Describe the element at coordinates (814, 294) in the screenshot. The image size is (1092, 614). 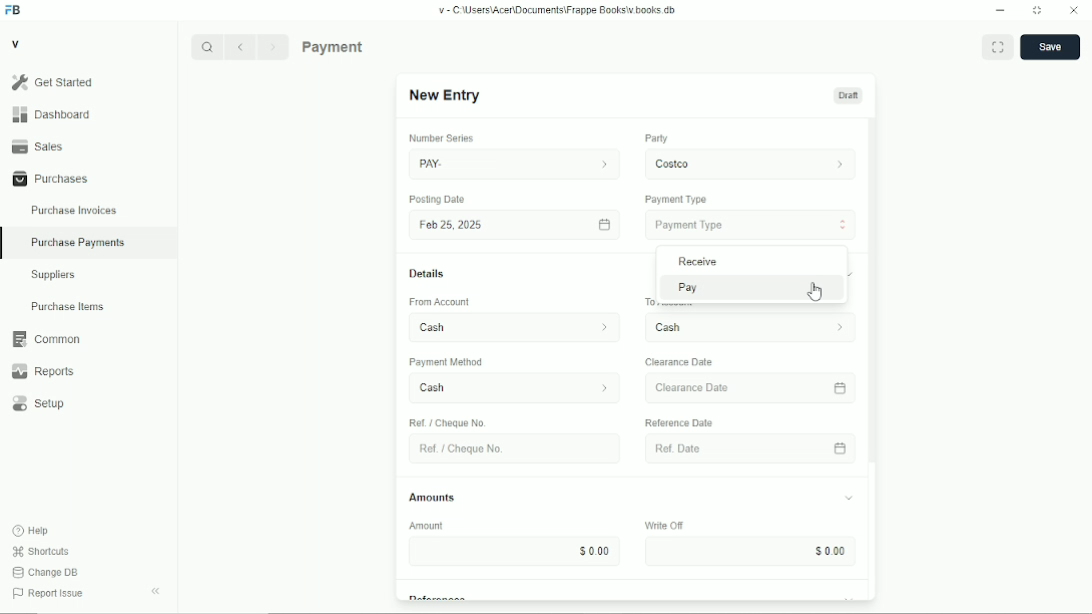
I see `cursor` at that location.